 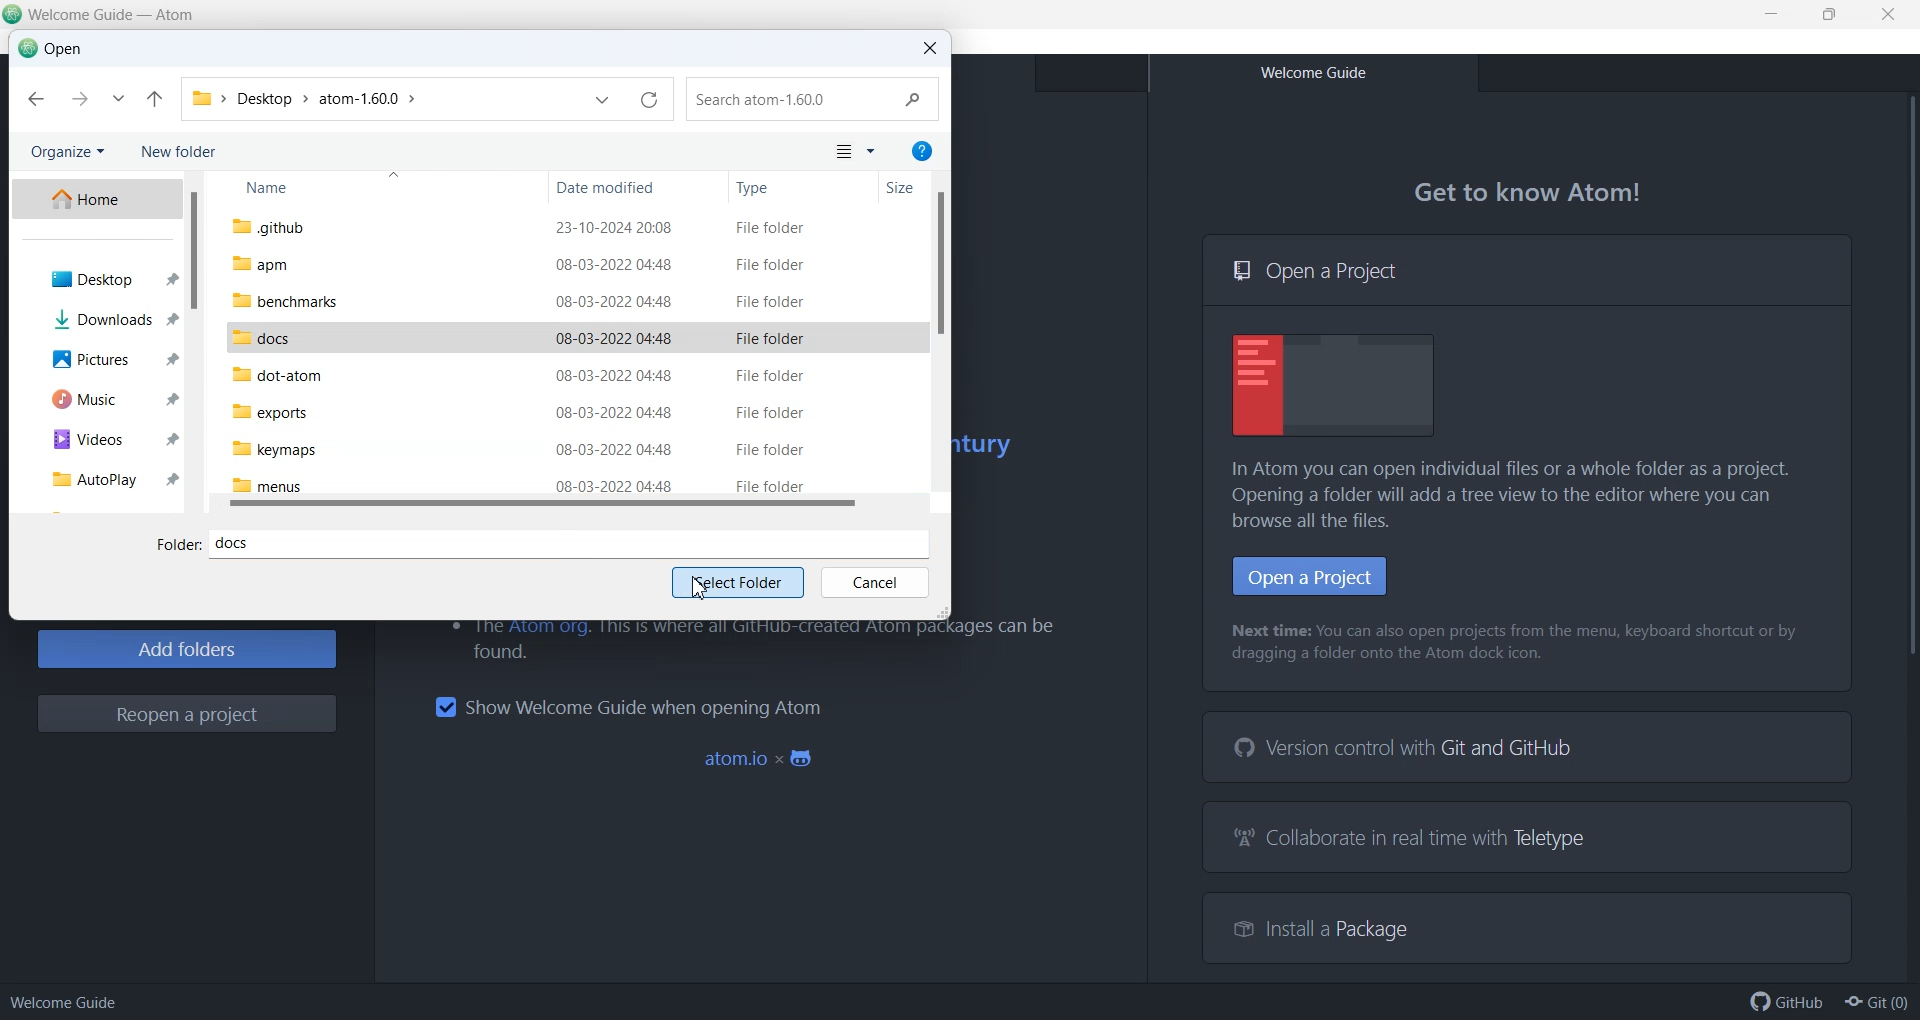 What do you see at coordinates (771, 340) in the screenshot?
I see `File Folder` at bounding box center [771, 340].